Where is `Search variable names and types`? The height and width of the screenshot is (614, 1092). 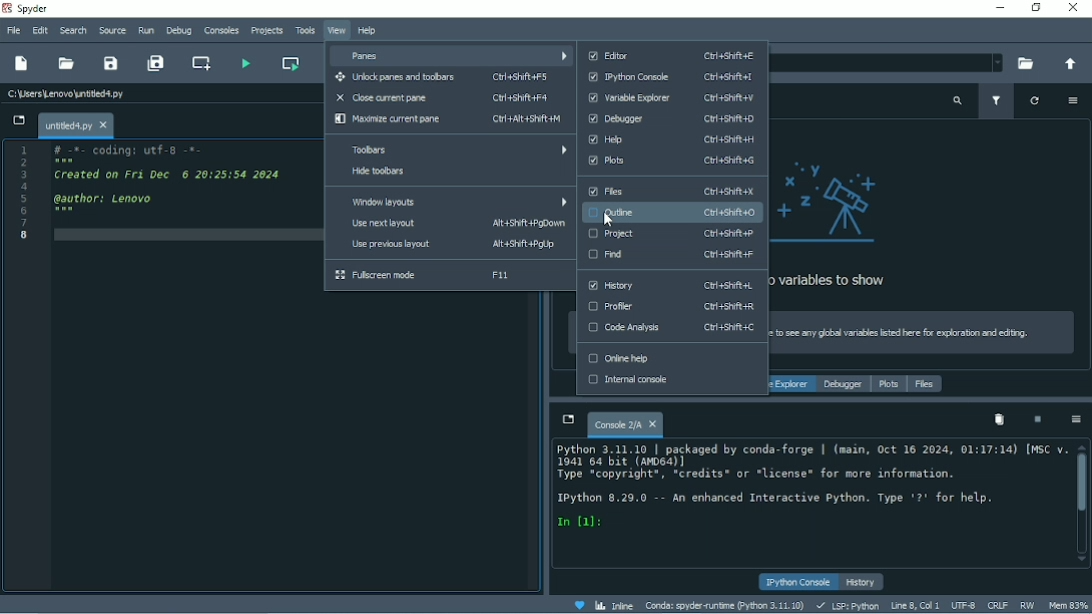
Search variable names and types is located at coordinates (957, 101).